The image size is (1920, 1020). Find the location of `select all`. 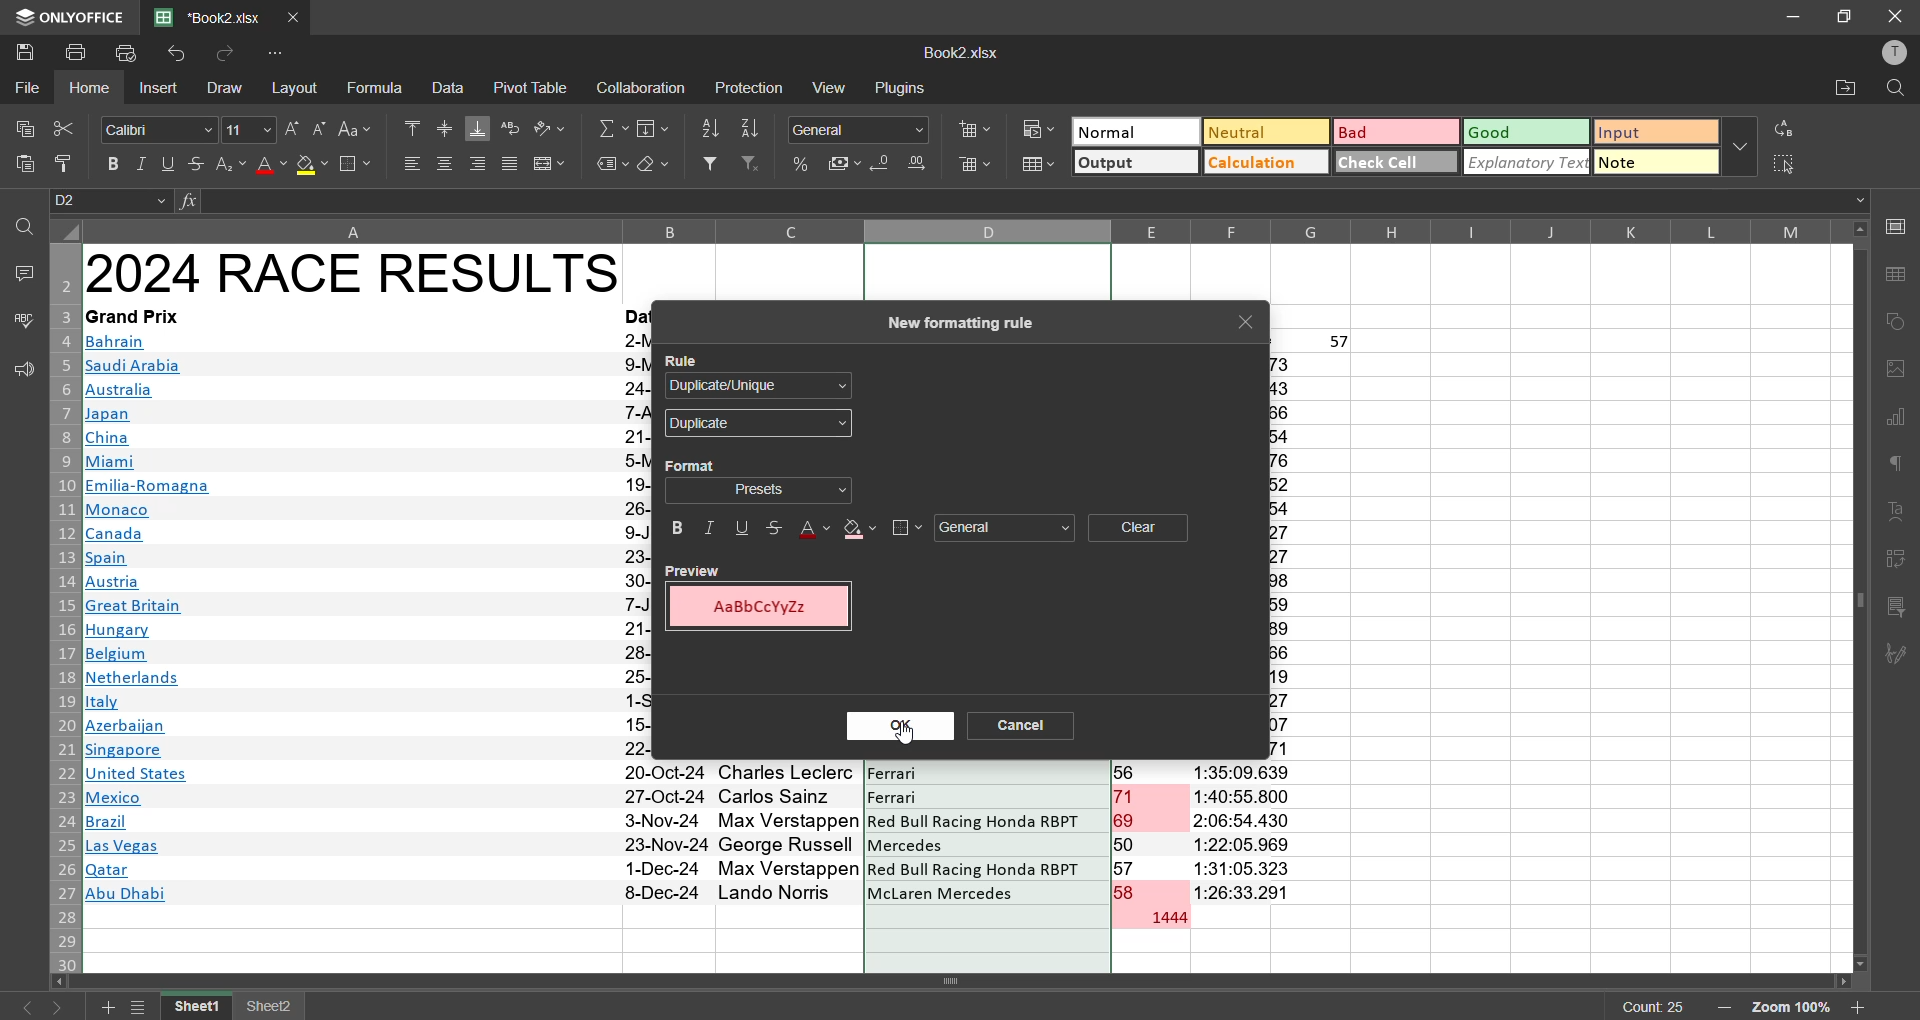

select all is located at coordinates (1786, 163).